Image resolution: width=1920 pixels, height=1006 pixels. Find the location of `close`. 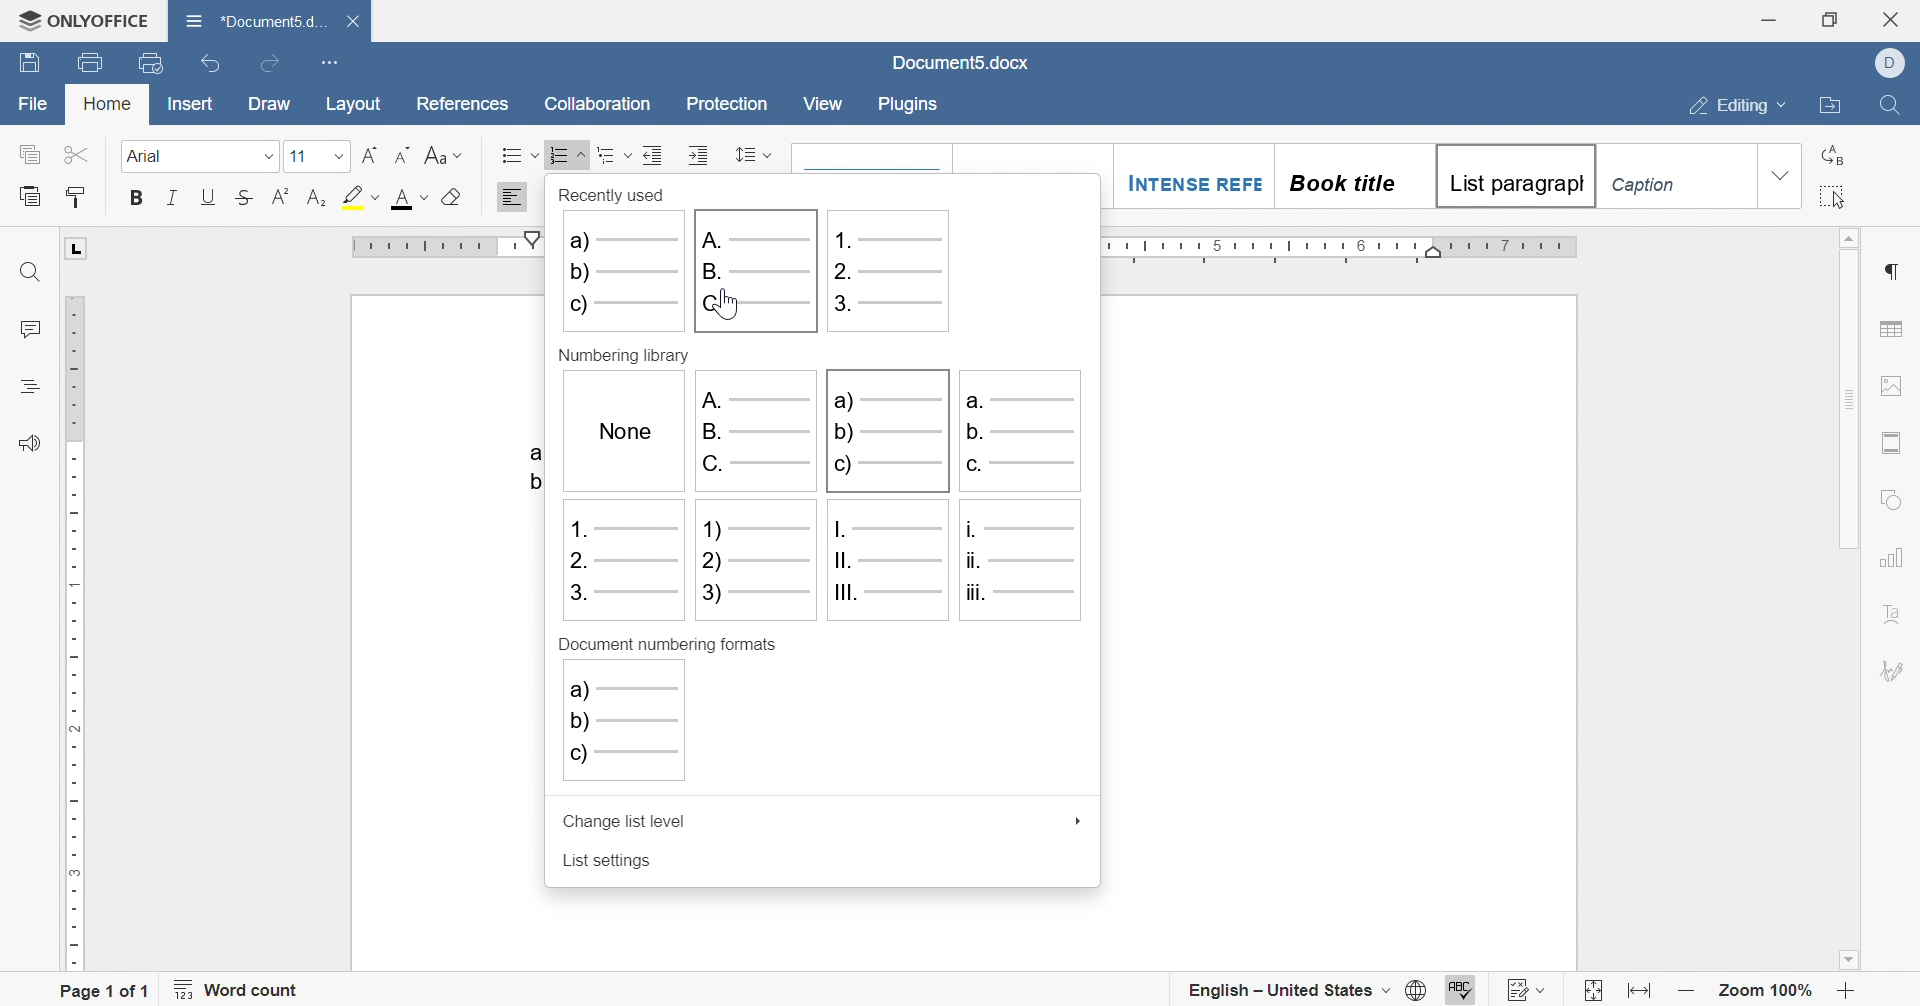

close is located at coordinates (1890, 19).